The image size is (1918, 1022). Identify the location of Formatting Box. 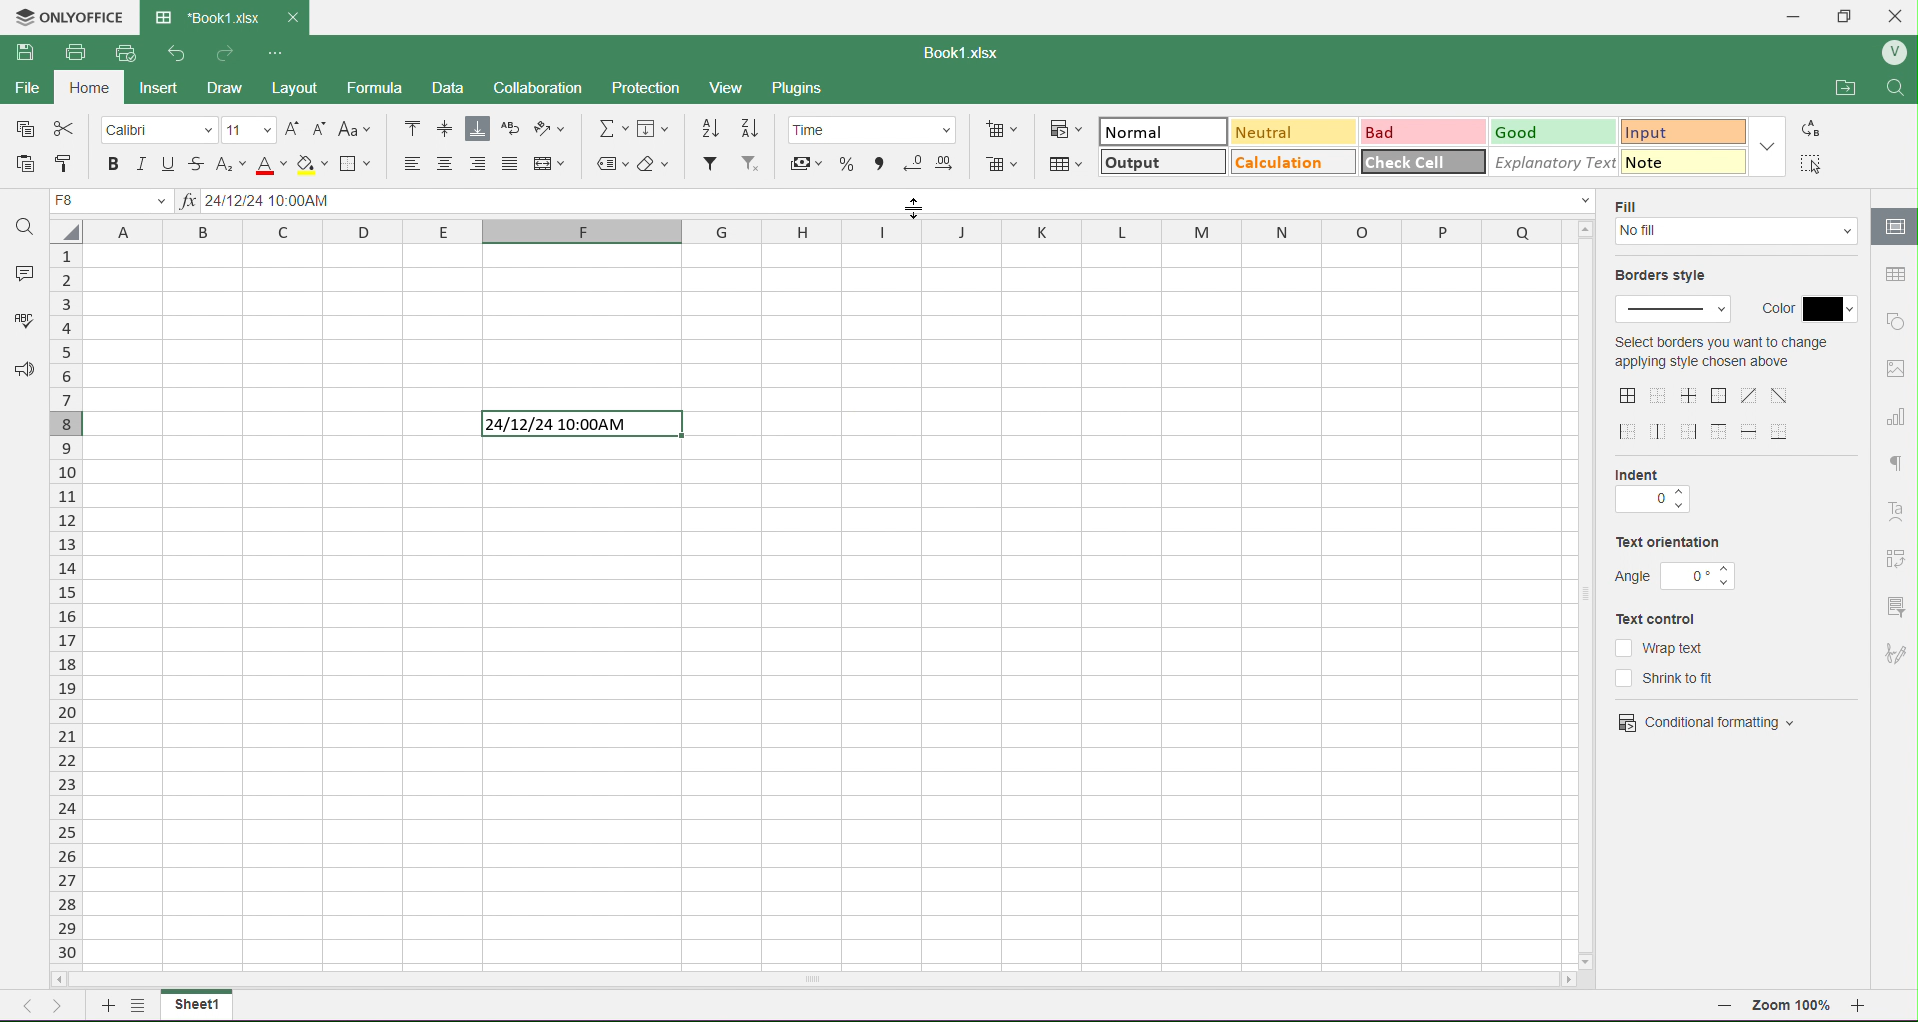
(1771, 145).